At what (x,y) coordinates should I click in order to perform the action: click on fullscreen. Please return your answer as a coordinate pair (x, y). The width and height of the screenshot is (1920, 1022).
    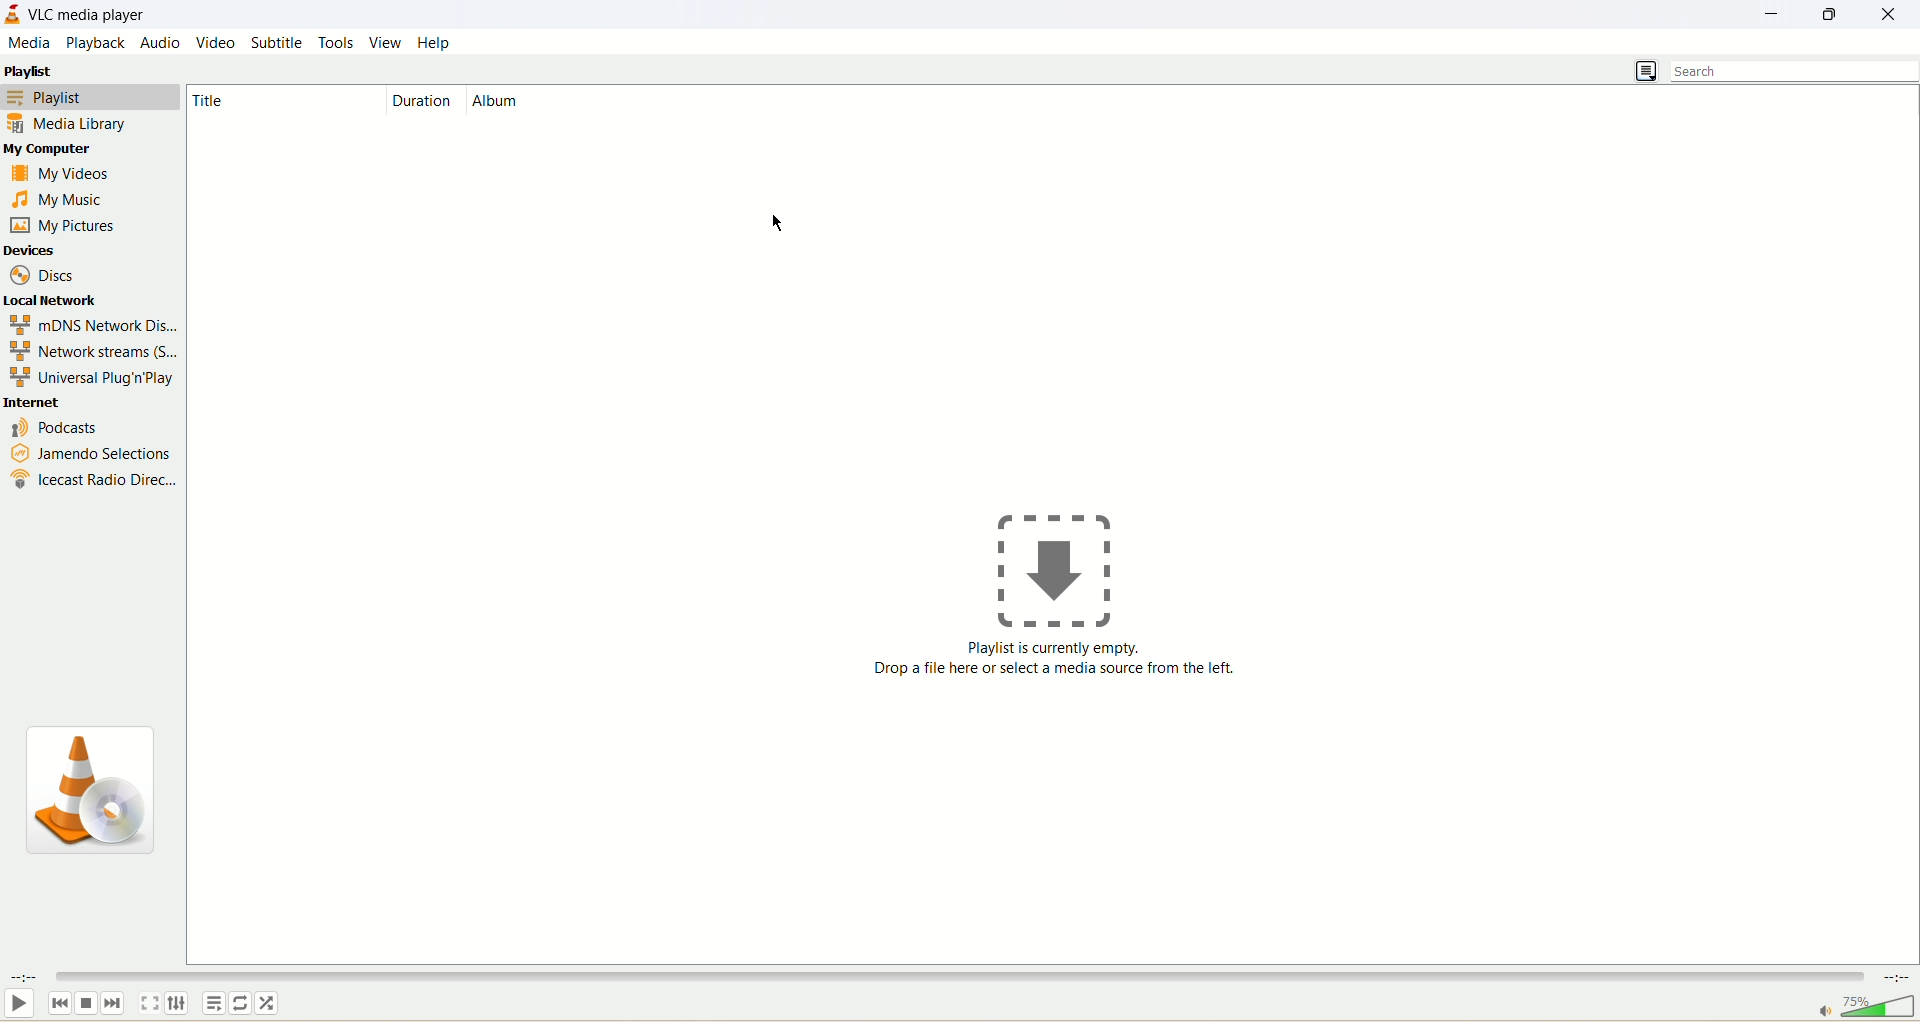
    Looking at the image, I should click on (149, 1005).